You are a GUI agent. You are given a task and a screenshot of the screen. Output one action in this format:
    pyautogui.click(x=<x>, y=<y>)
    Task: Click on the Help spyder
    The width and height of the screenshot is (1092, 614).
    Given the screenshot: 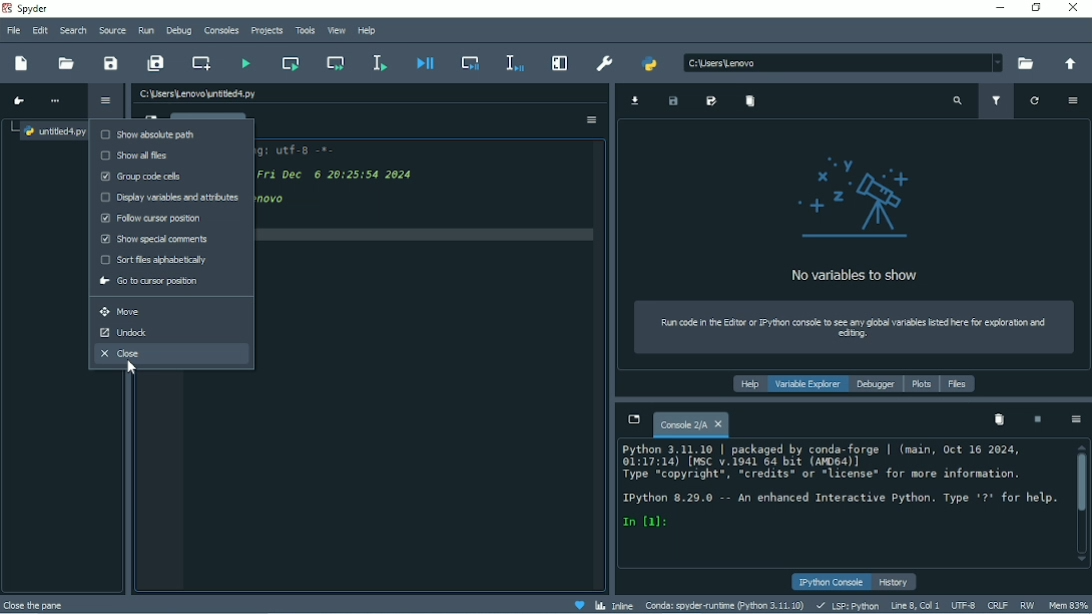 What is the action you would take?
    pyautogui.click(x=579, y=604)
    